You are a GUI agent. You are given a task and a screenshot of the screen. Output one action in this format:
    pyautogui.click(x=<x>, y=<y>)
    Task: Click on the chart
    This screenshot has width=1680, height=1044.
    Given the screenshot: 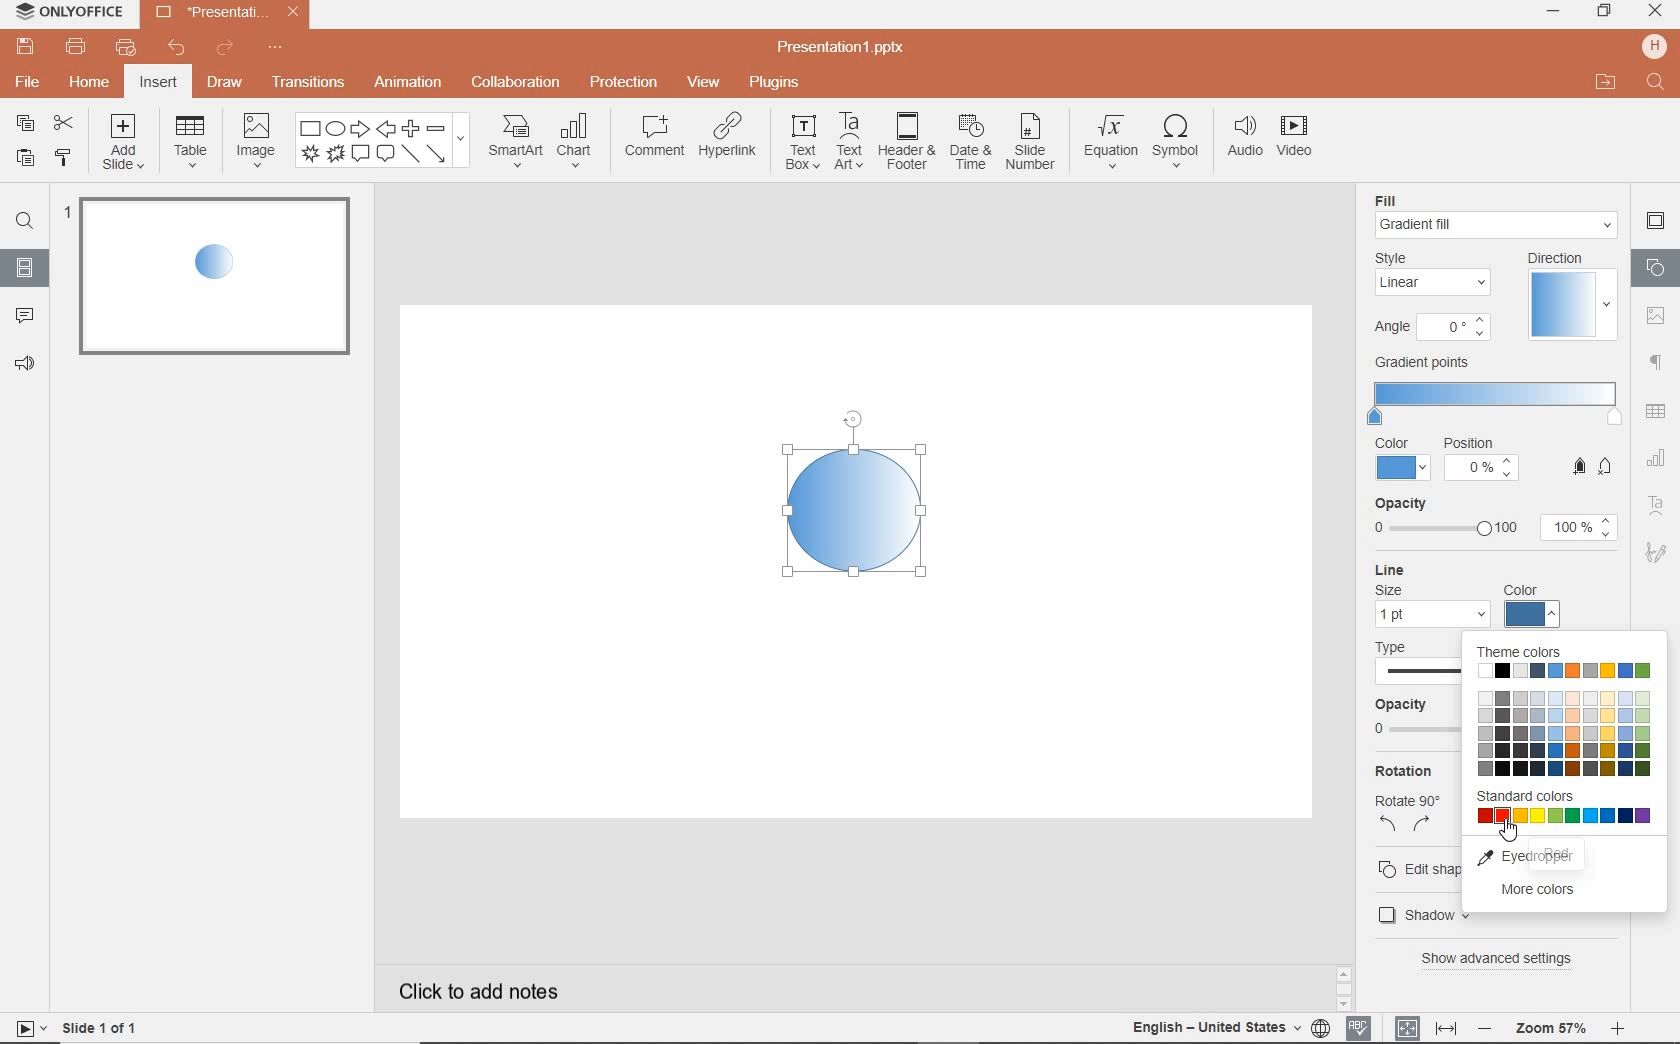 What is the action you would take?
    pyautogui.click(x=576, y=142)
    